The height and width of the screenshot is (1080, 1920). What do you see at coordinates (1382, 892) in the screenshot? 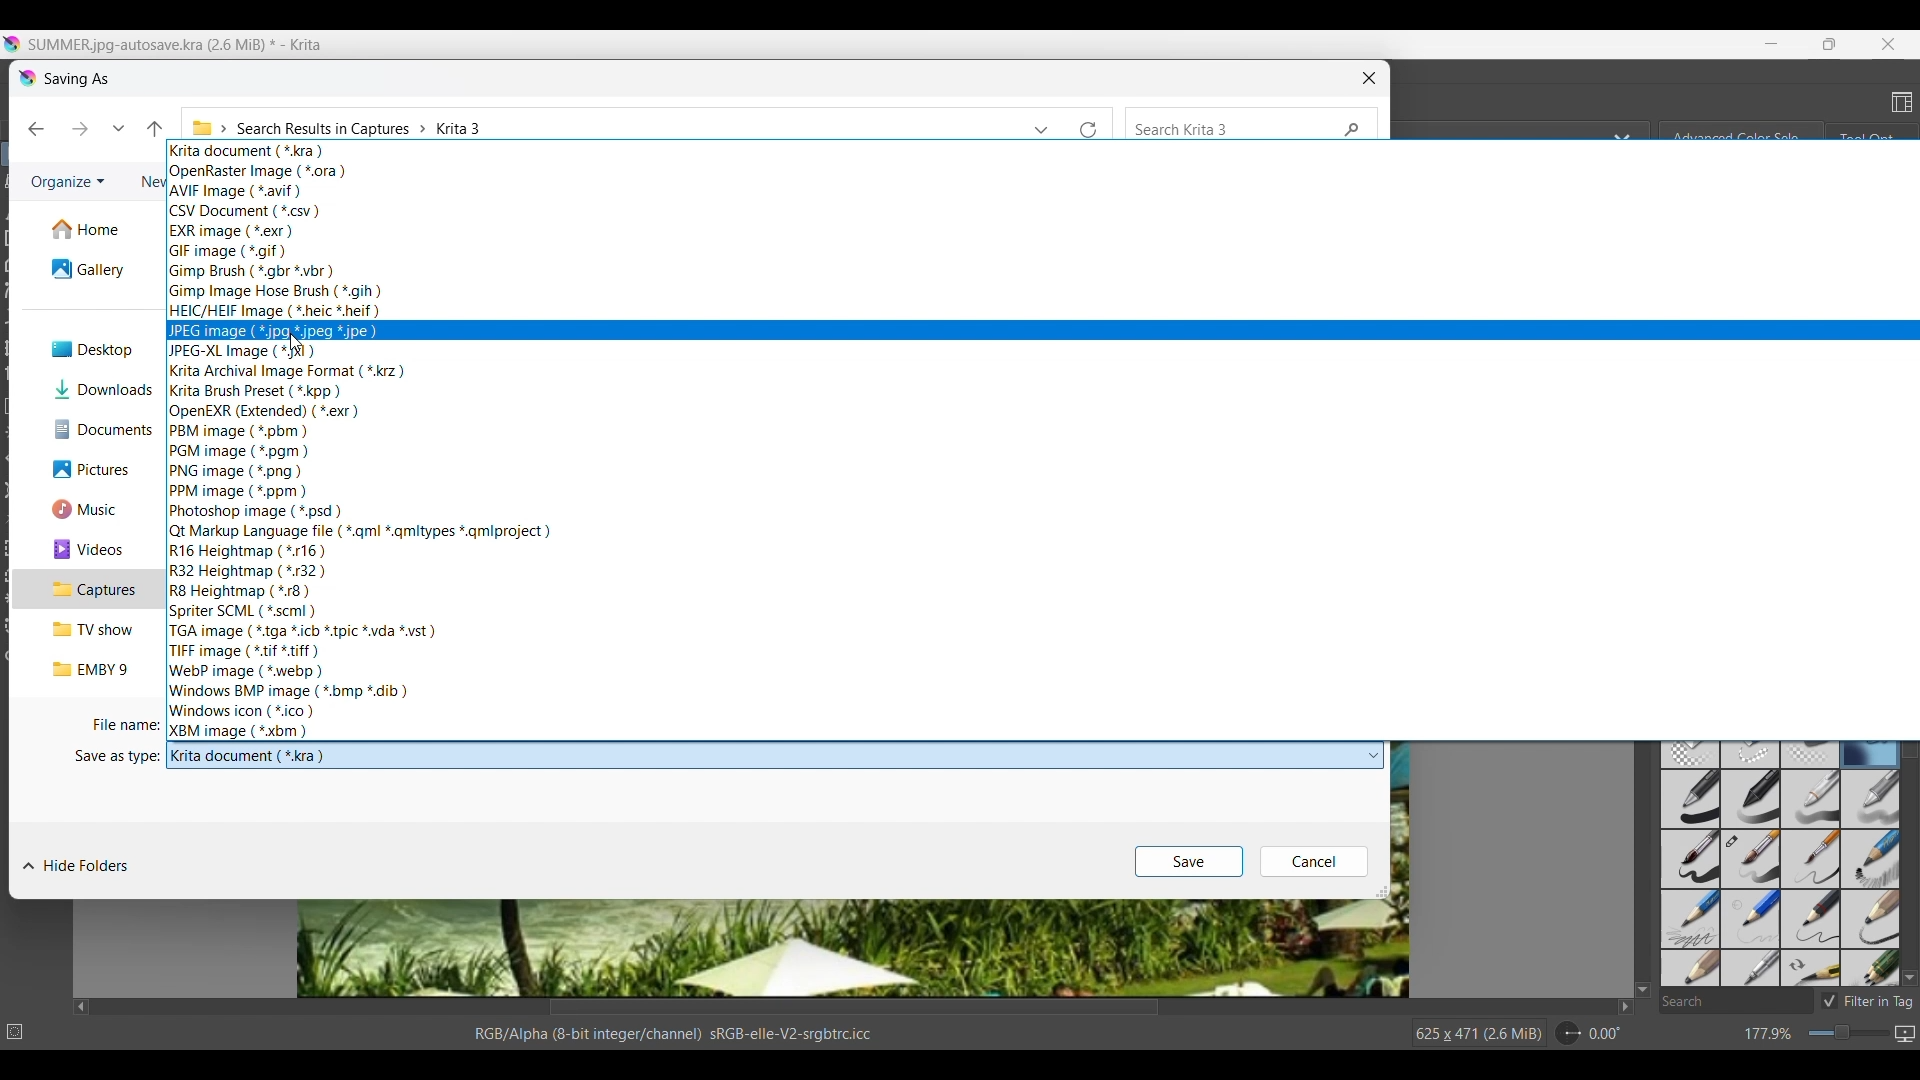
I see `Change height and width of window` at bounding box center [1382, 892].